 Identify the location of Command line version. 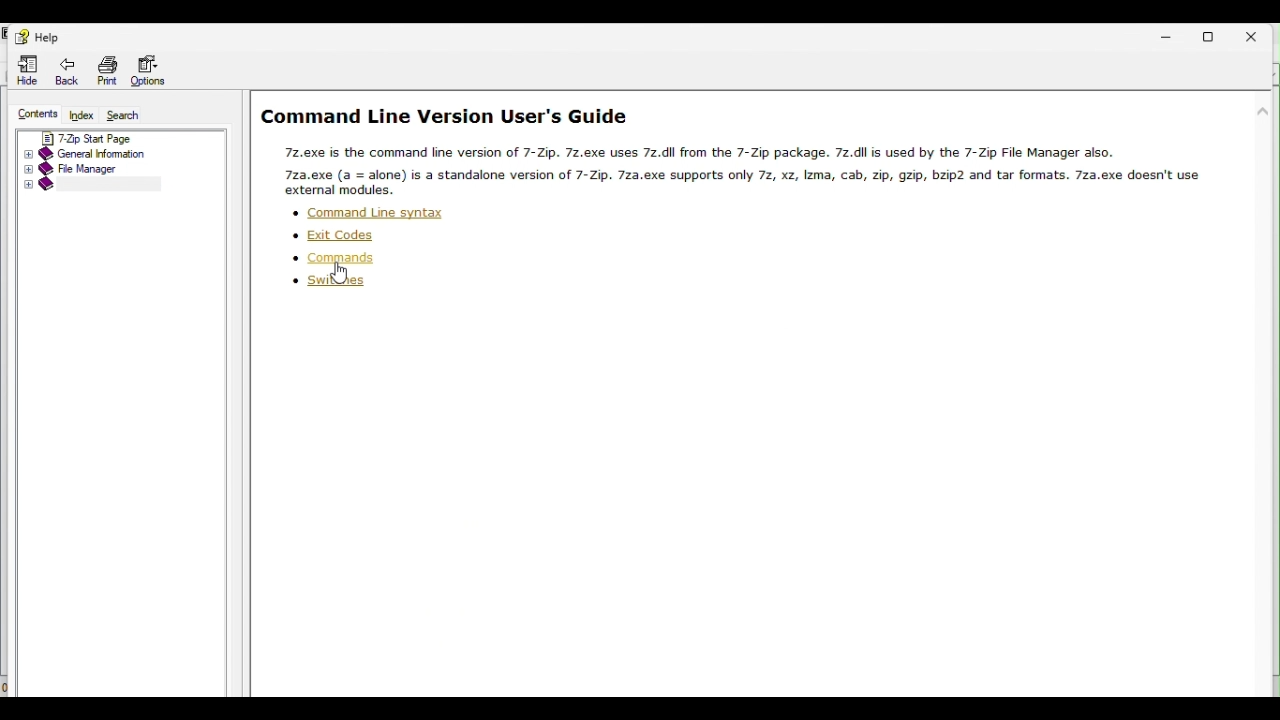
(92, 185).